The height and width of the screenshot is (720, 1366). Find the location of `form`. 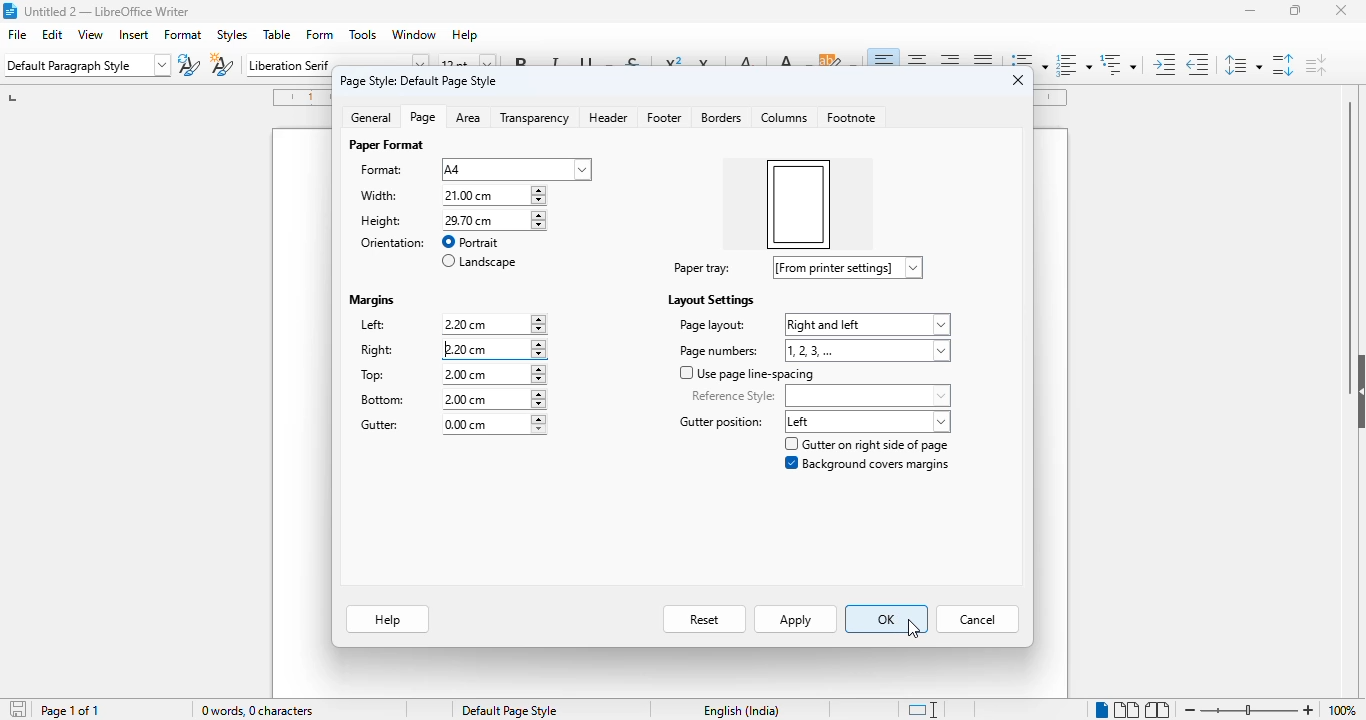

form is located at coordinates (321, 35).